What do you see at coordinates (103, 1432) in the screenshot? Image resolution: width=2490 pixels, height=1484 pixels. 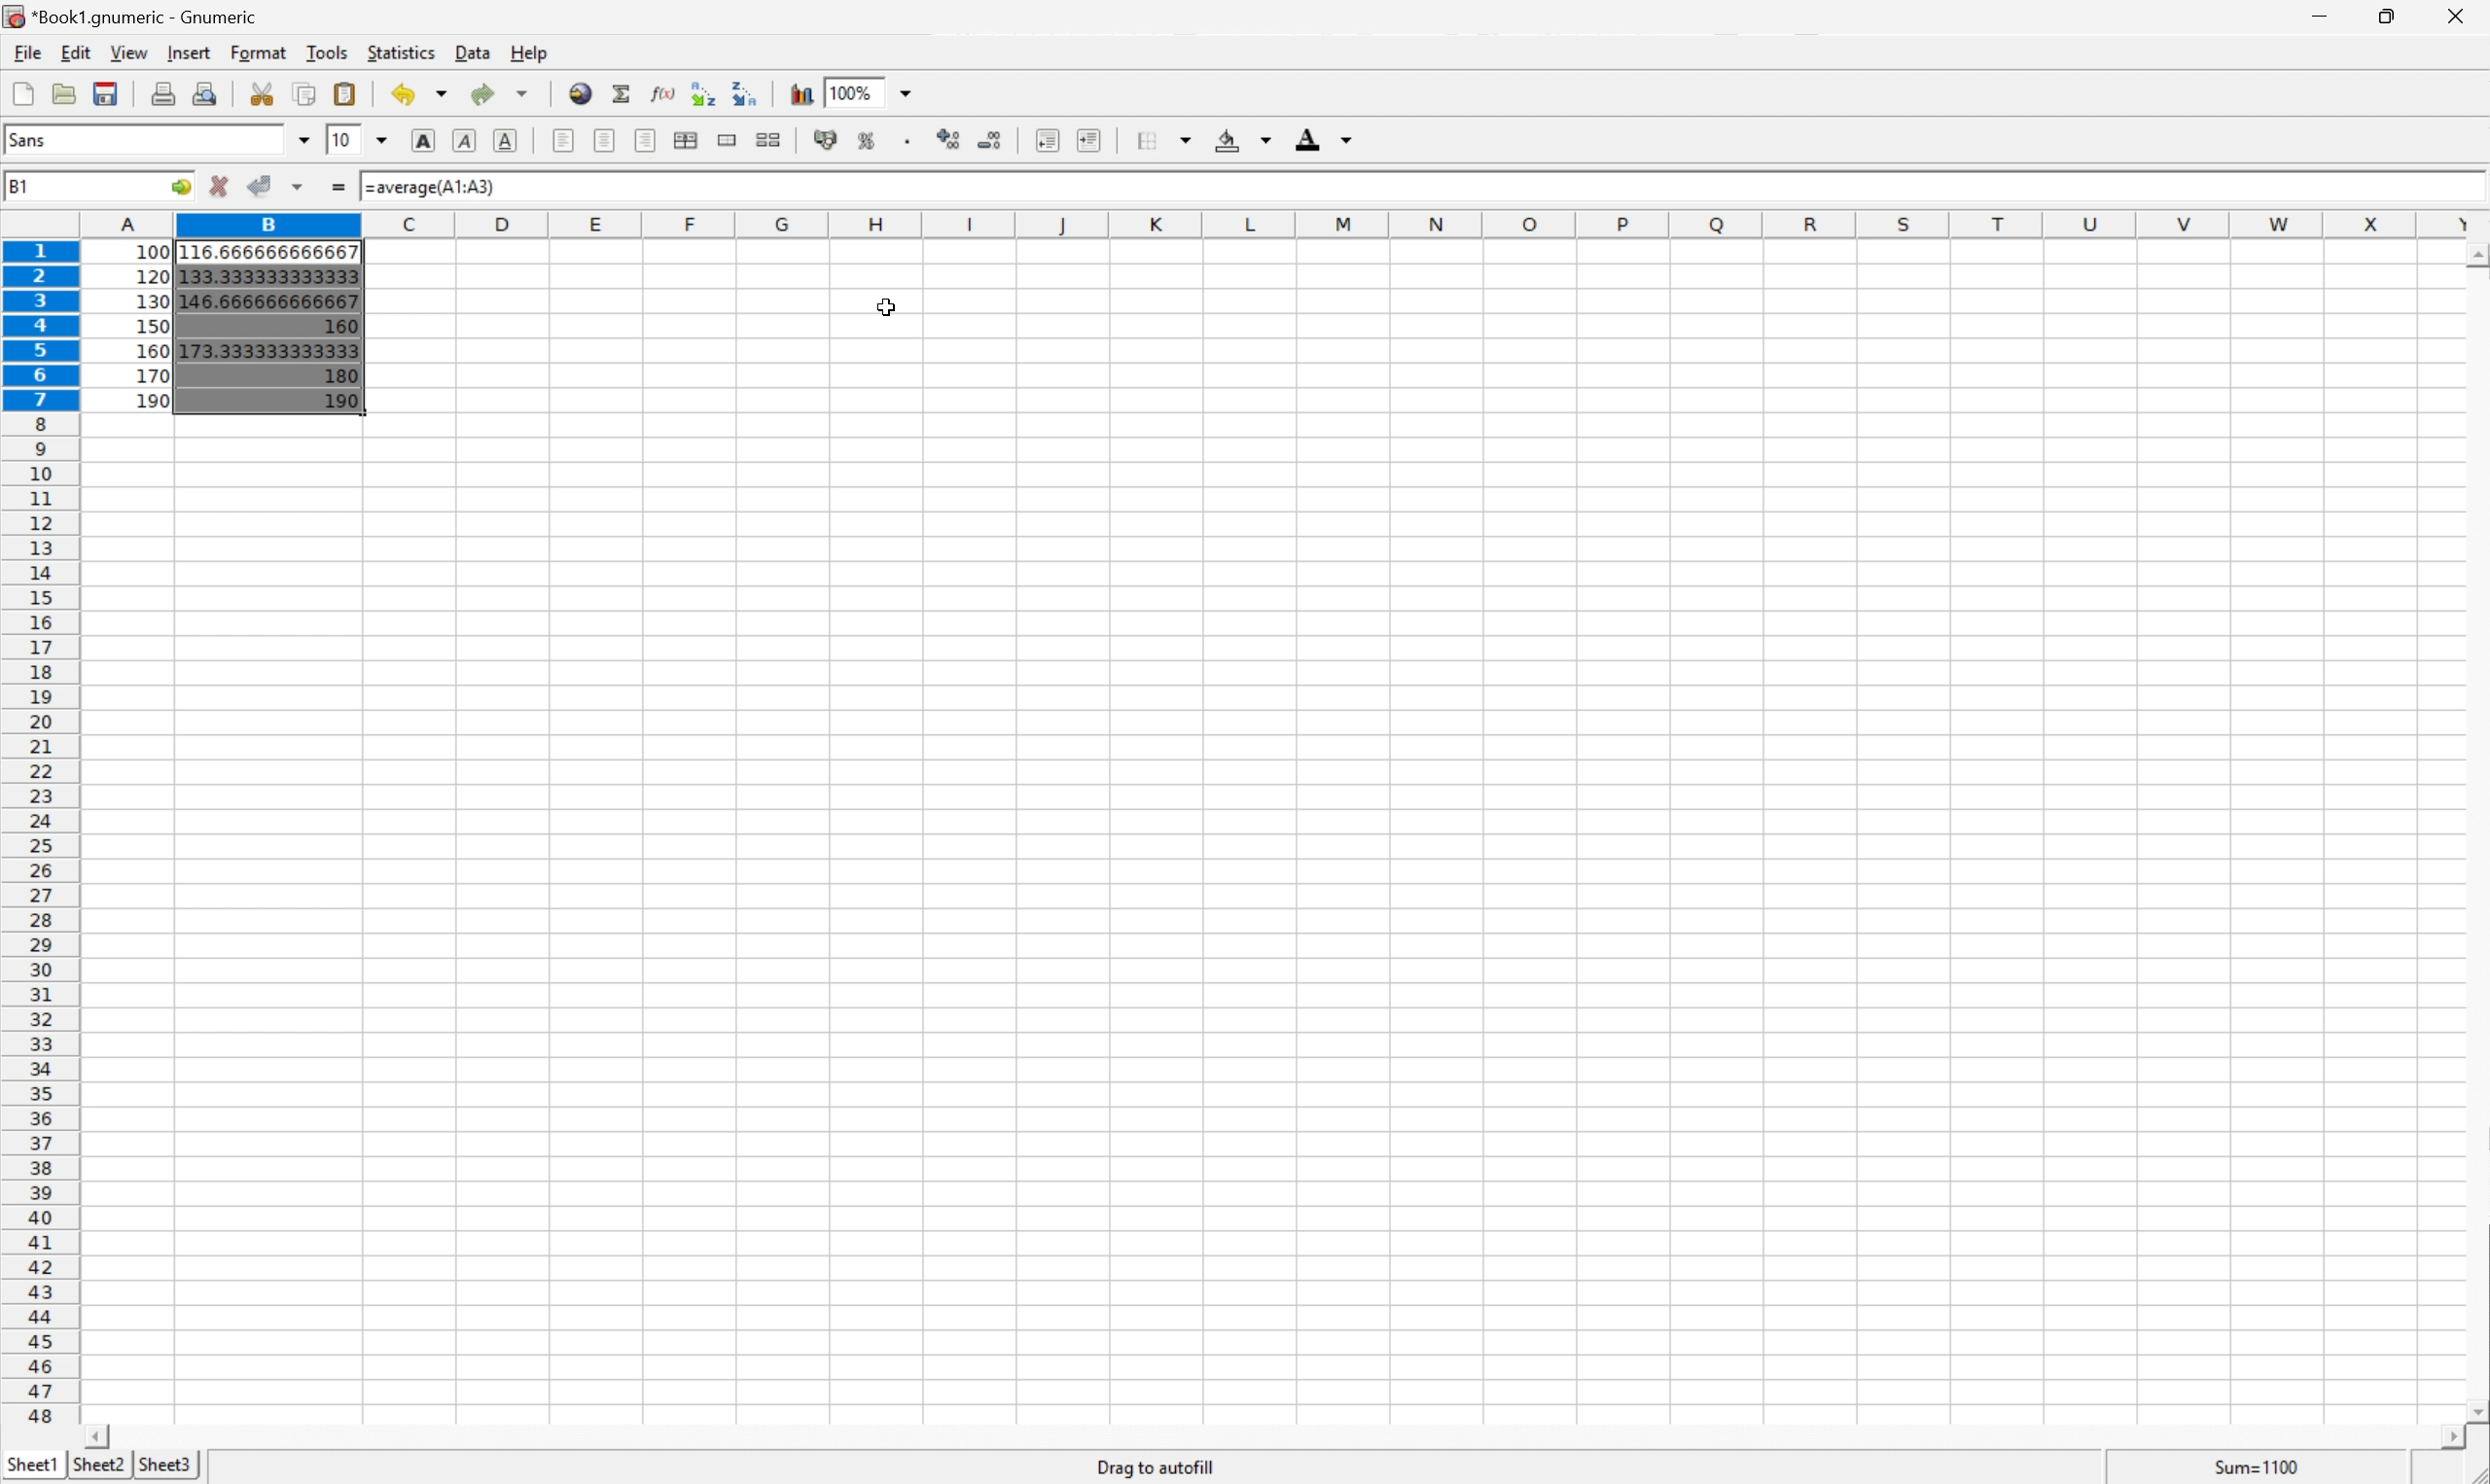 I see `Scroll Left` at bounding box center [103, 1432].